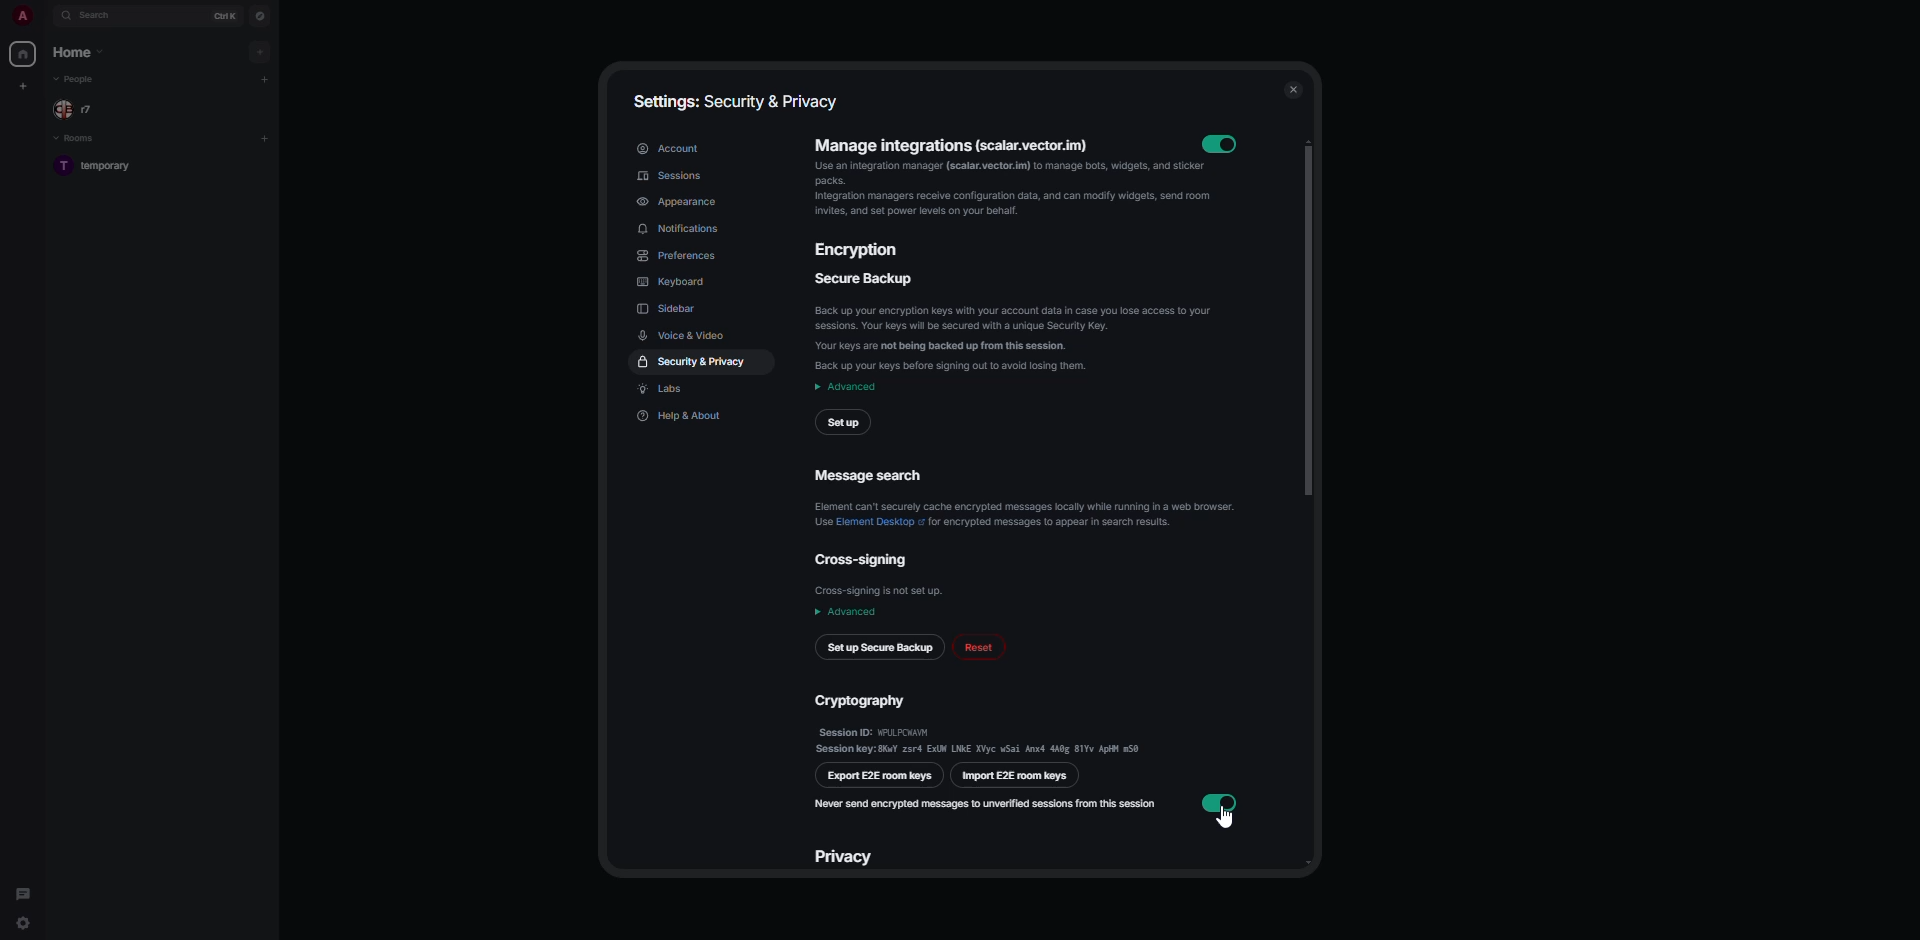 The height and width of the screenshot is (940, 1920). Describe the element at coordinates (679, 255) in the screenshot. I see `preferences` at that location.